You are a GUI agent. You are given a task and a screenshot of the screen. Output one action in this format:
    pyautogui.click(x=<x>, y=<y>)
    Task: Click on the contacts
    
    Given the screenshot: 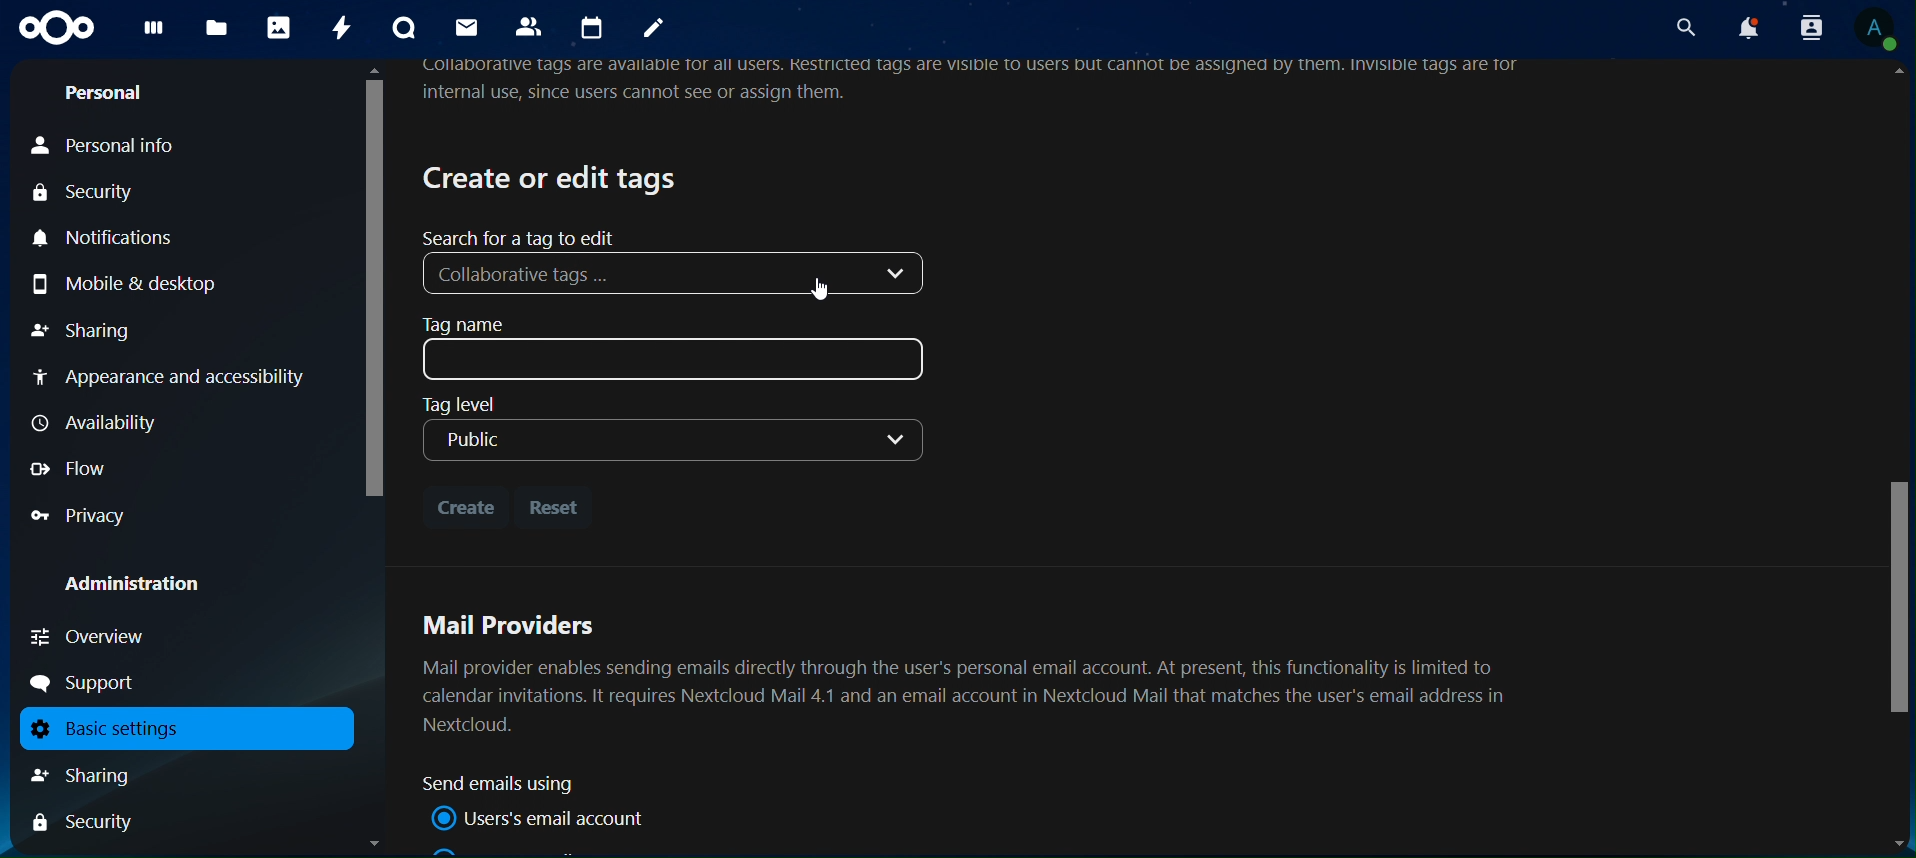 What is the action you would take?
    pyautogui.click(x=533, y=28)
    